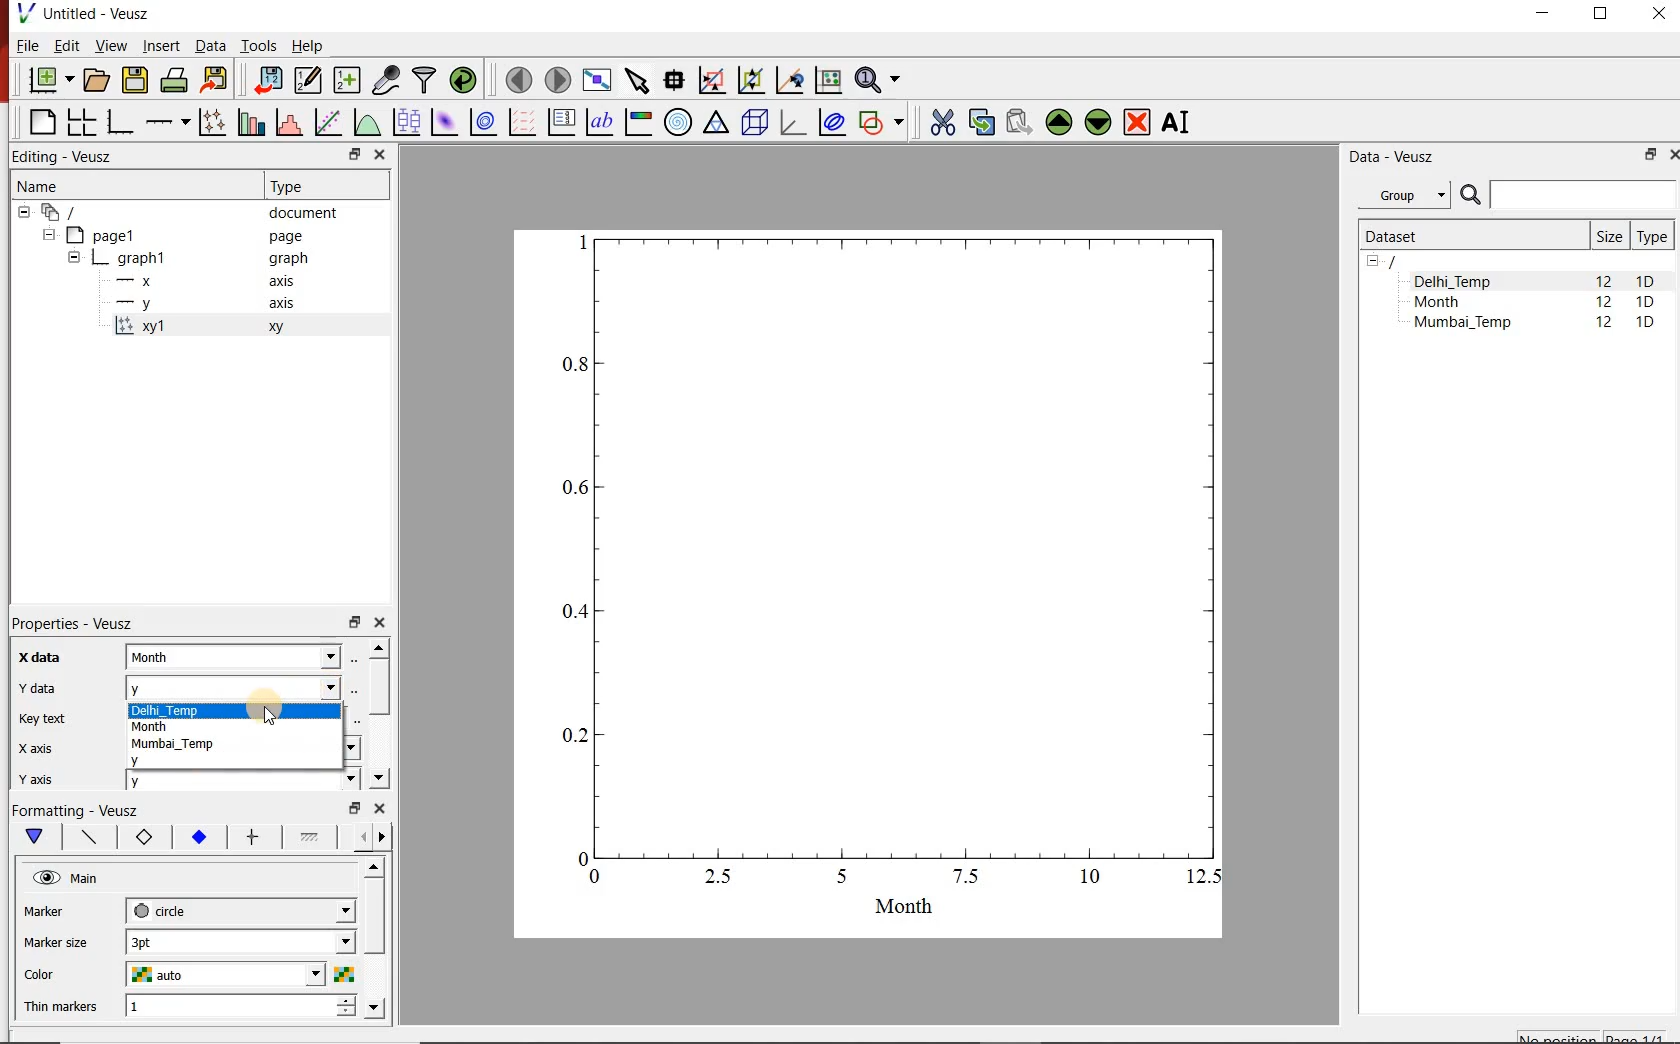 The image size is (1680, 1044). Describe the element at coordinates (750, 81) in the screenshot. I see `click to zoom out of graph axes` at that location.